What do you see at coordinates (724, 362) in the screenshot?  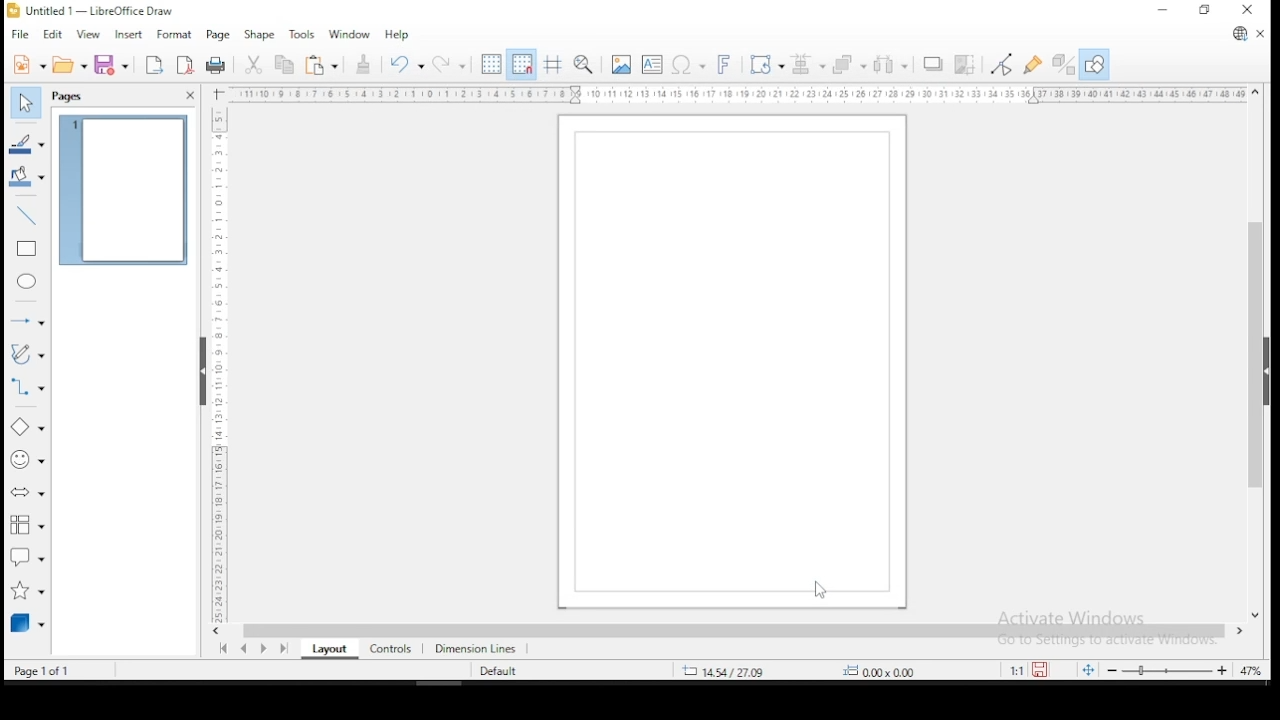 I see `portrait orientation` at bounding box center [724, 362].